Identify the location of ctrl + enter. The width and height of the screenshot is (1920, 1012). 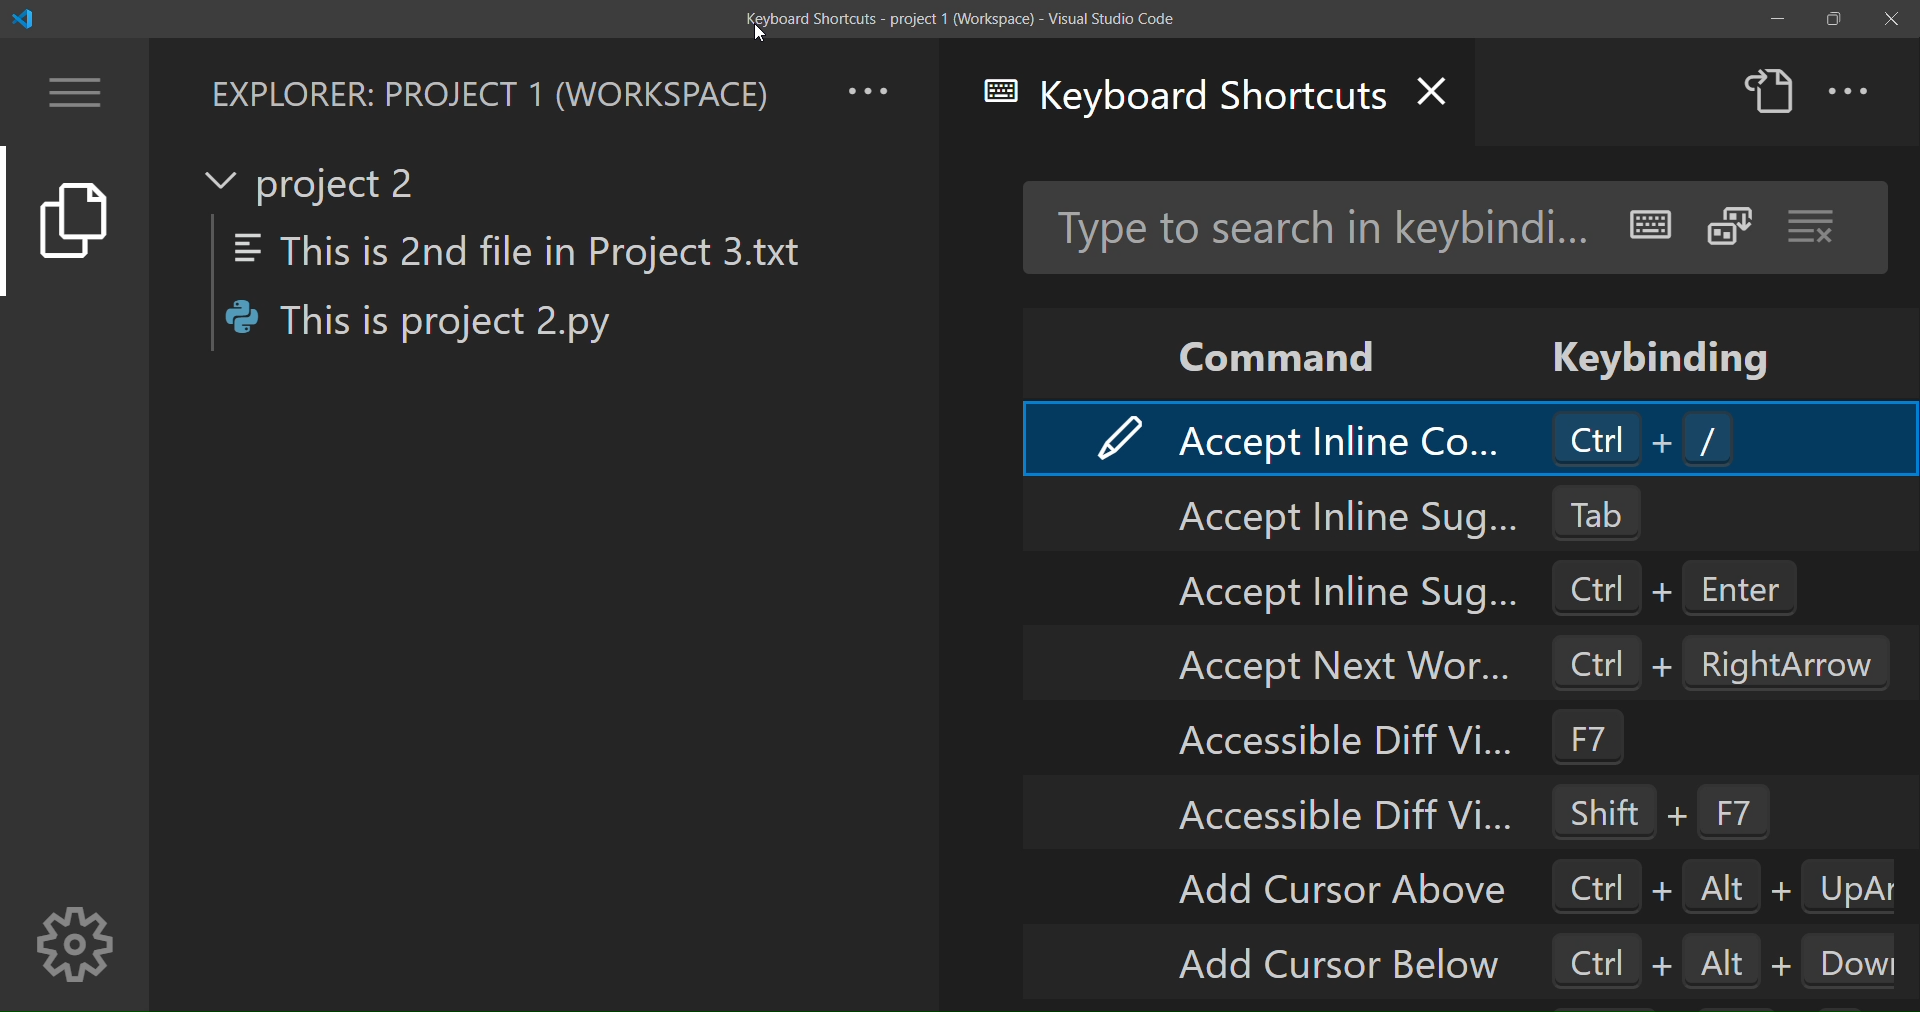
(1694, 590).